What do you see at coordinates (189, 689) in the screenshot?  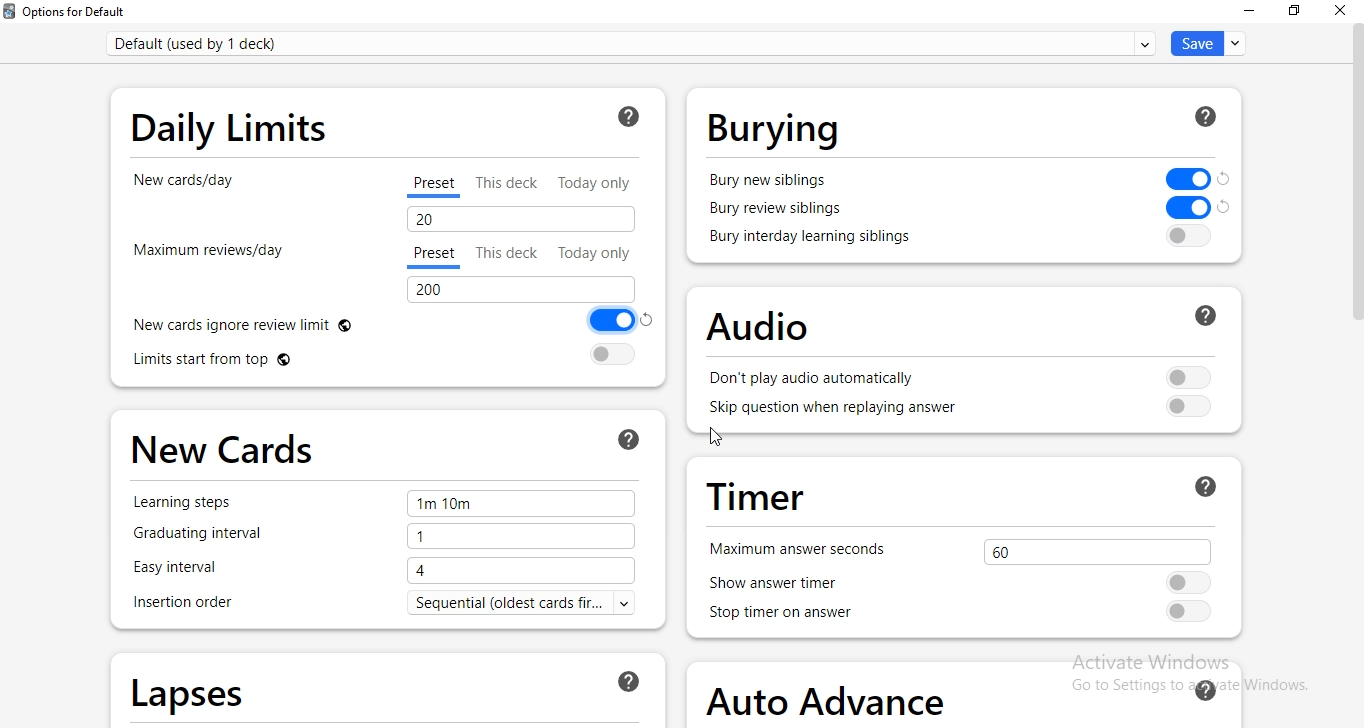 I see `lapses` at bounding box center [189, 689].